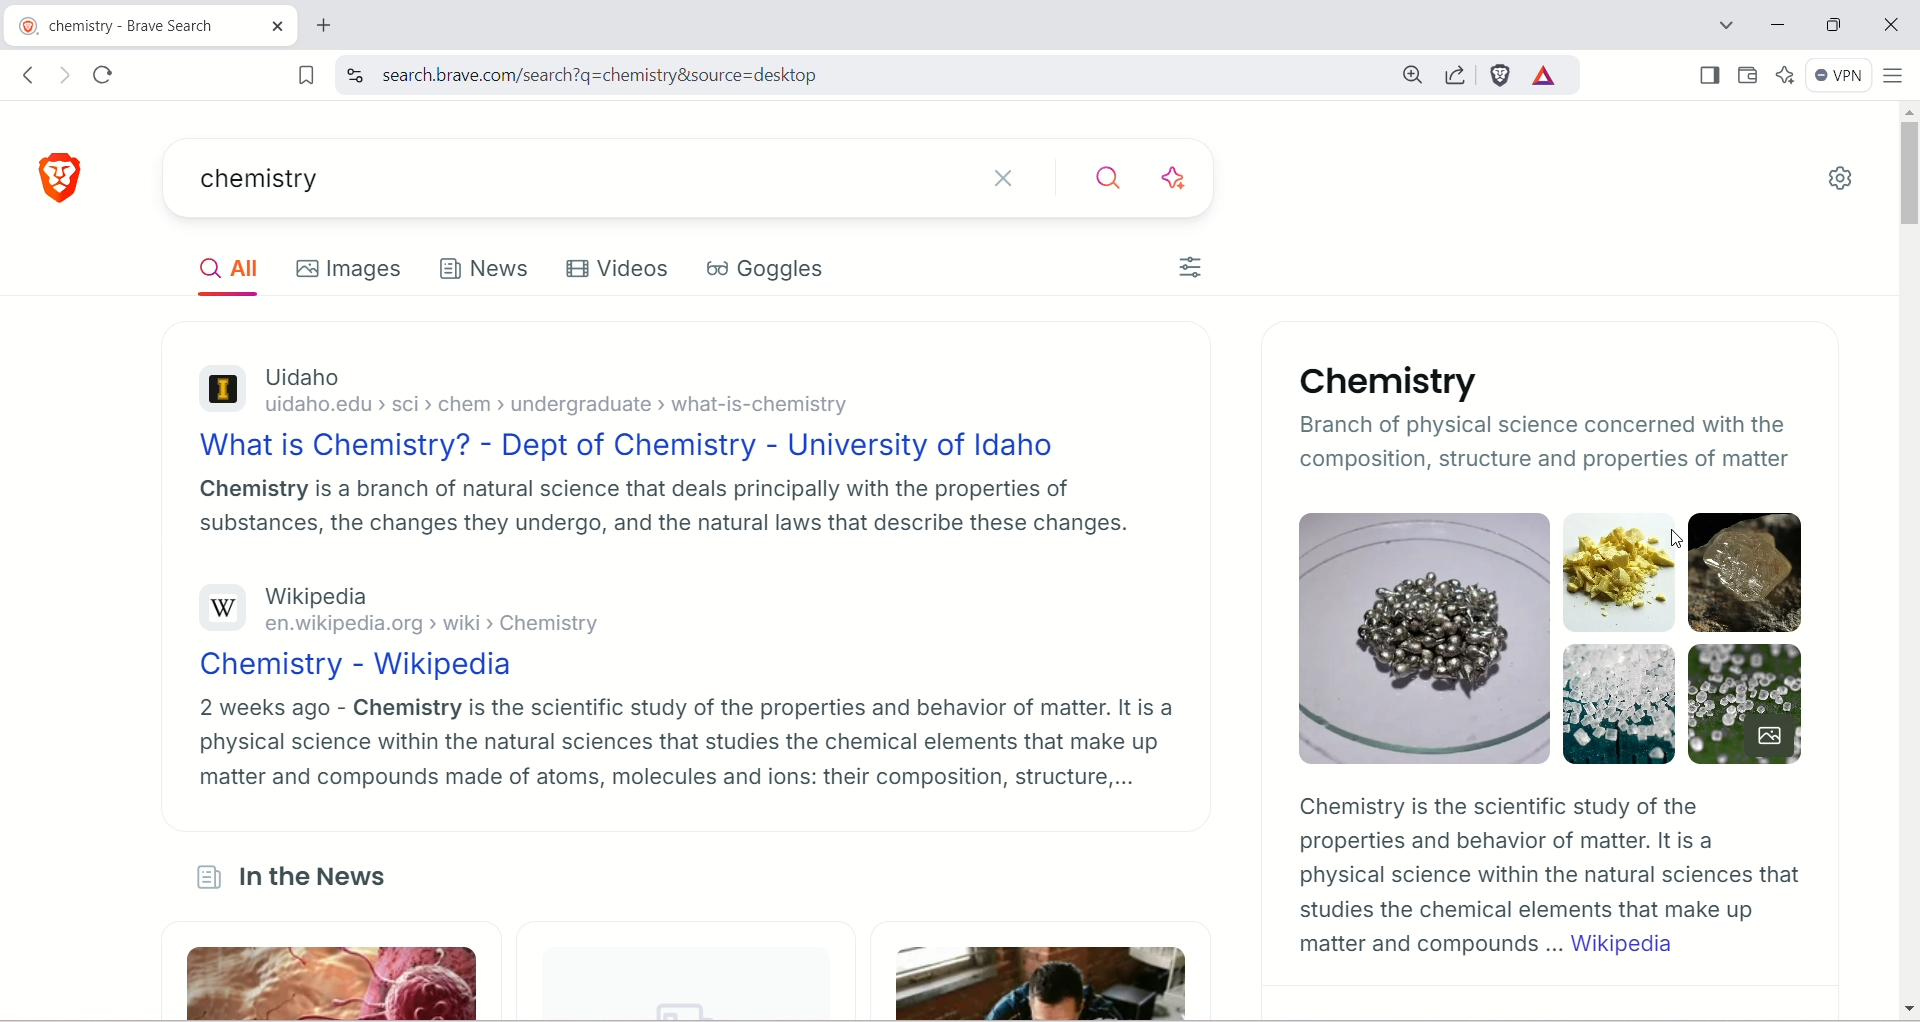 This screenshot has width=1920, height=1022. Describe the element at coordinates (1389, 380) in the screenshot. I see `Chemistry` at that location.